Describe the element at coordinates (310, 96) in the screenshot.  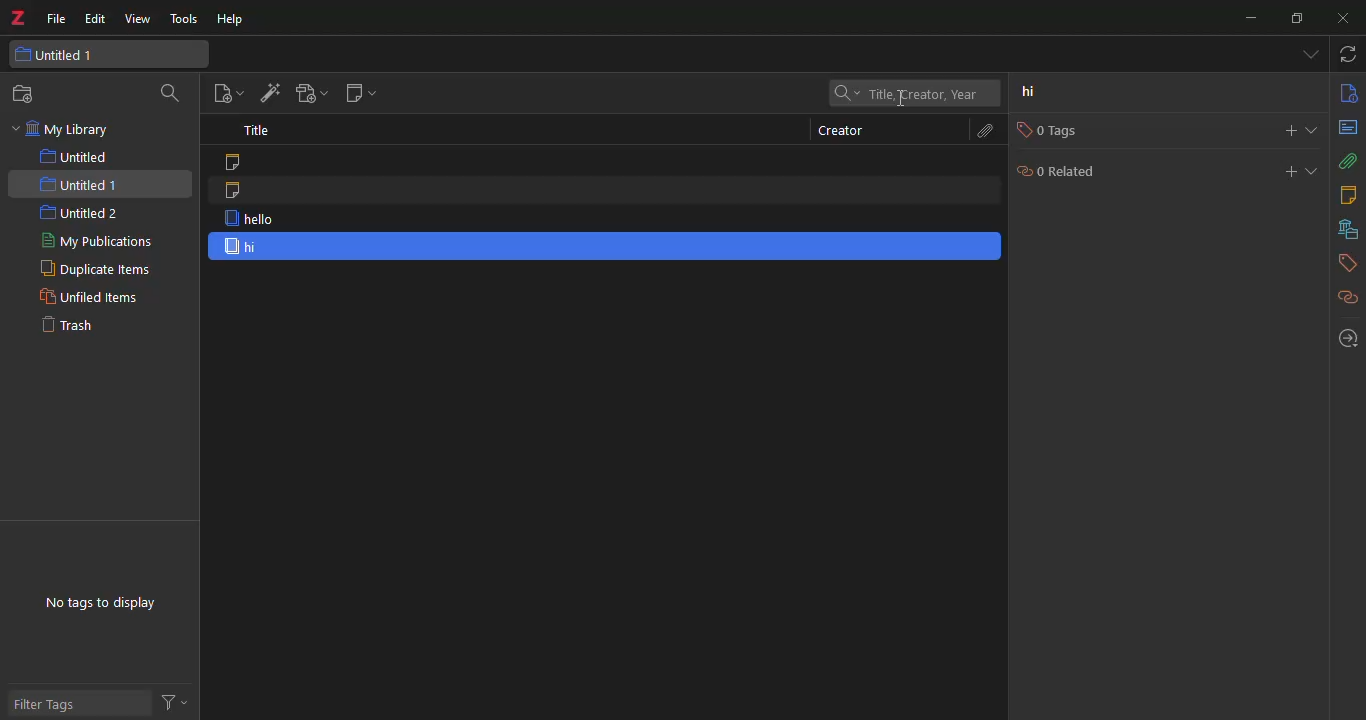
I see `add attach` at that location.